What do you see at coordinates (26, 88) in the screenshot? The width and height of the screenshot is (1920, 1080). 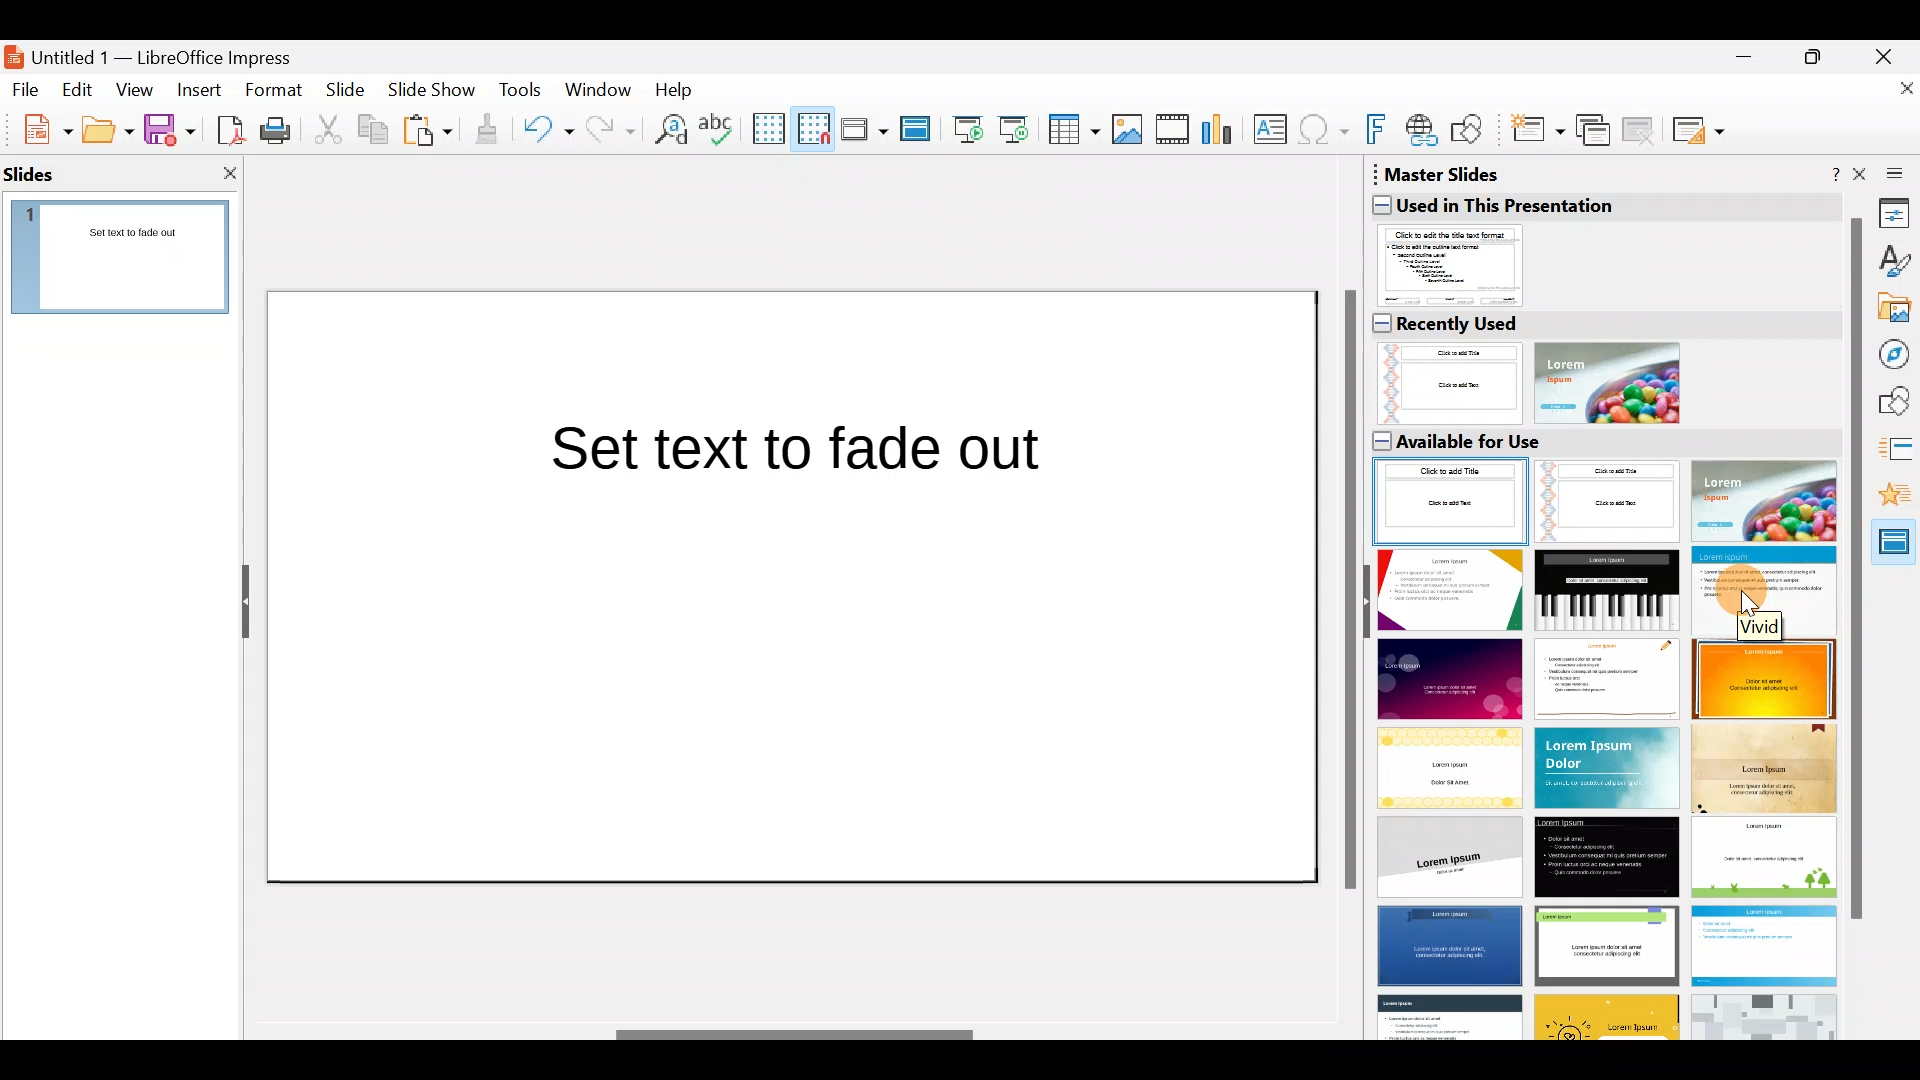 I see `File` at bounding box center [26, 88].